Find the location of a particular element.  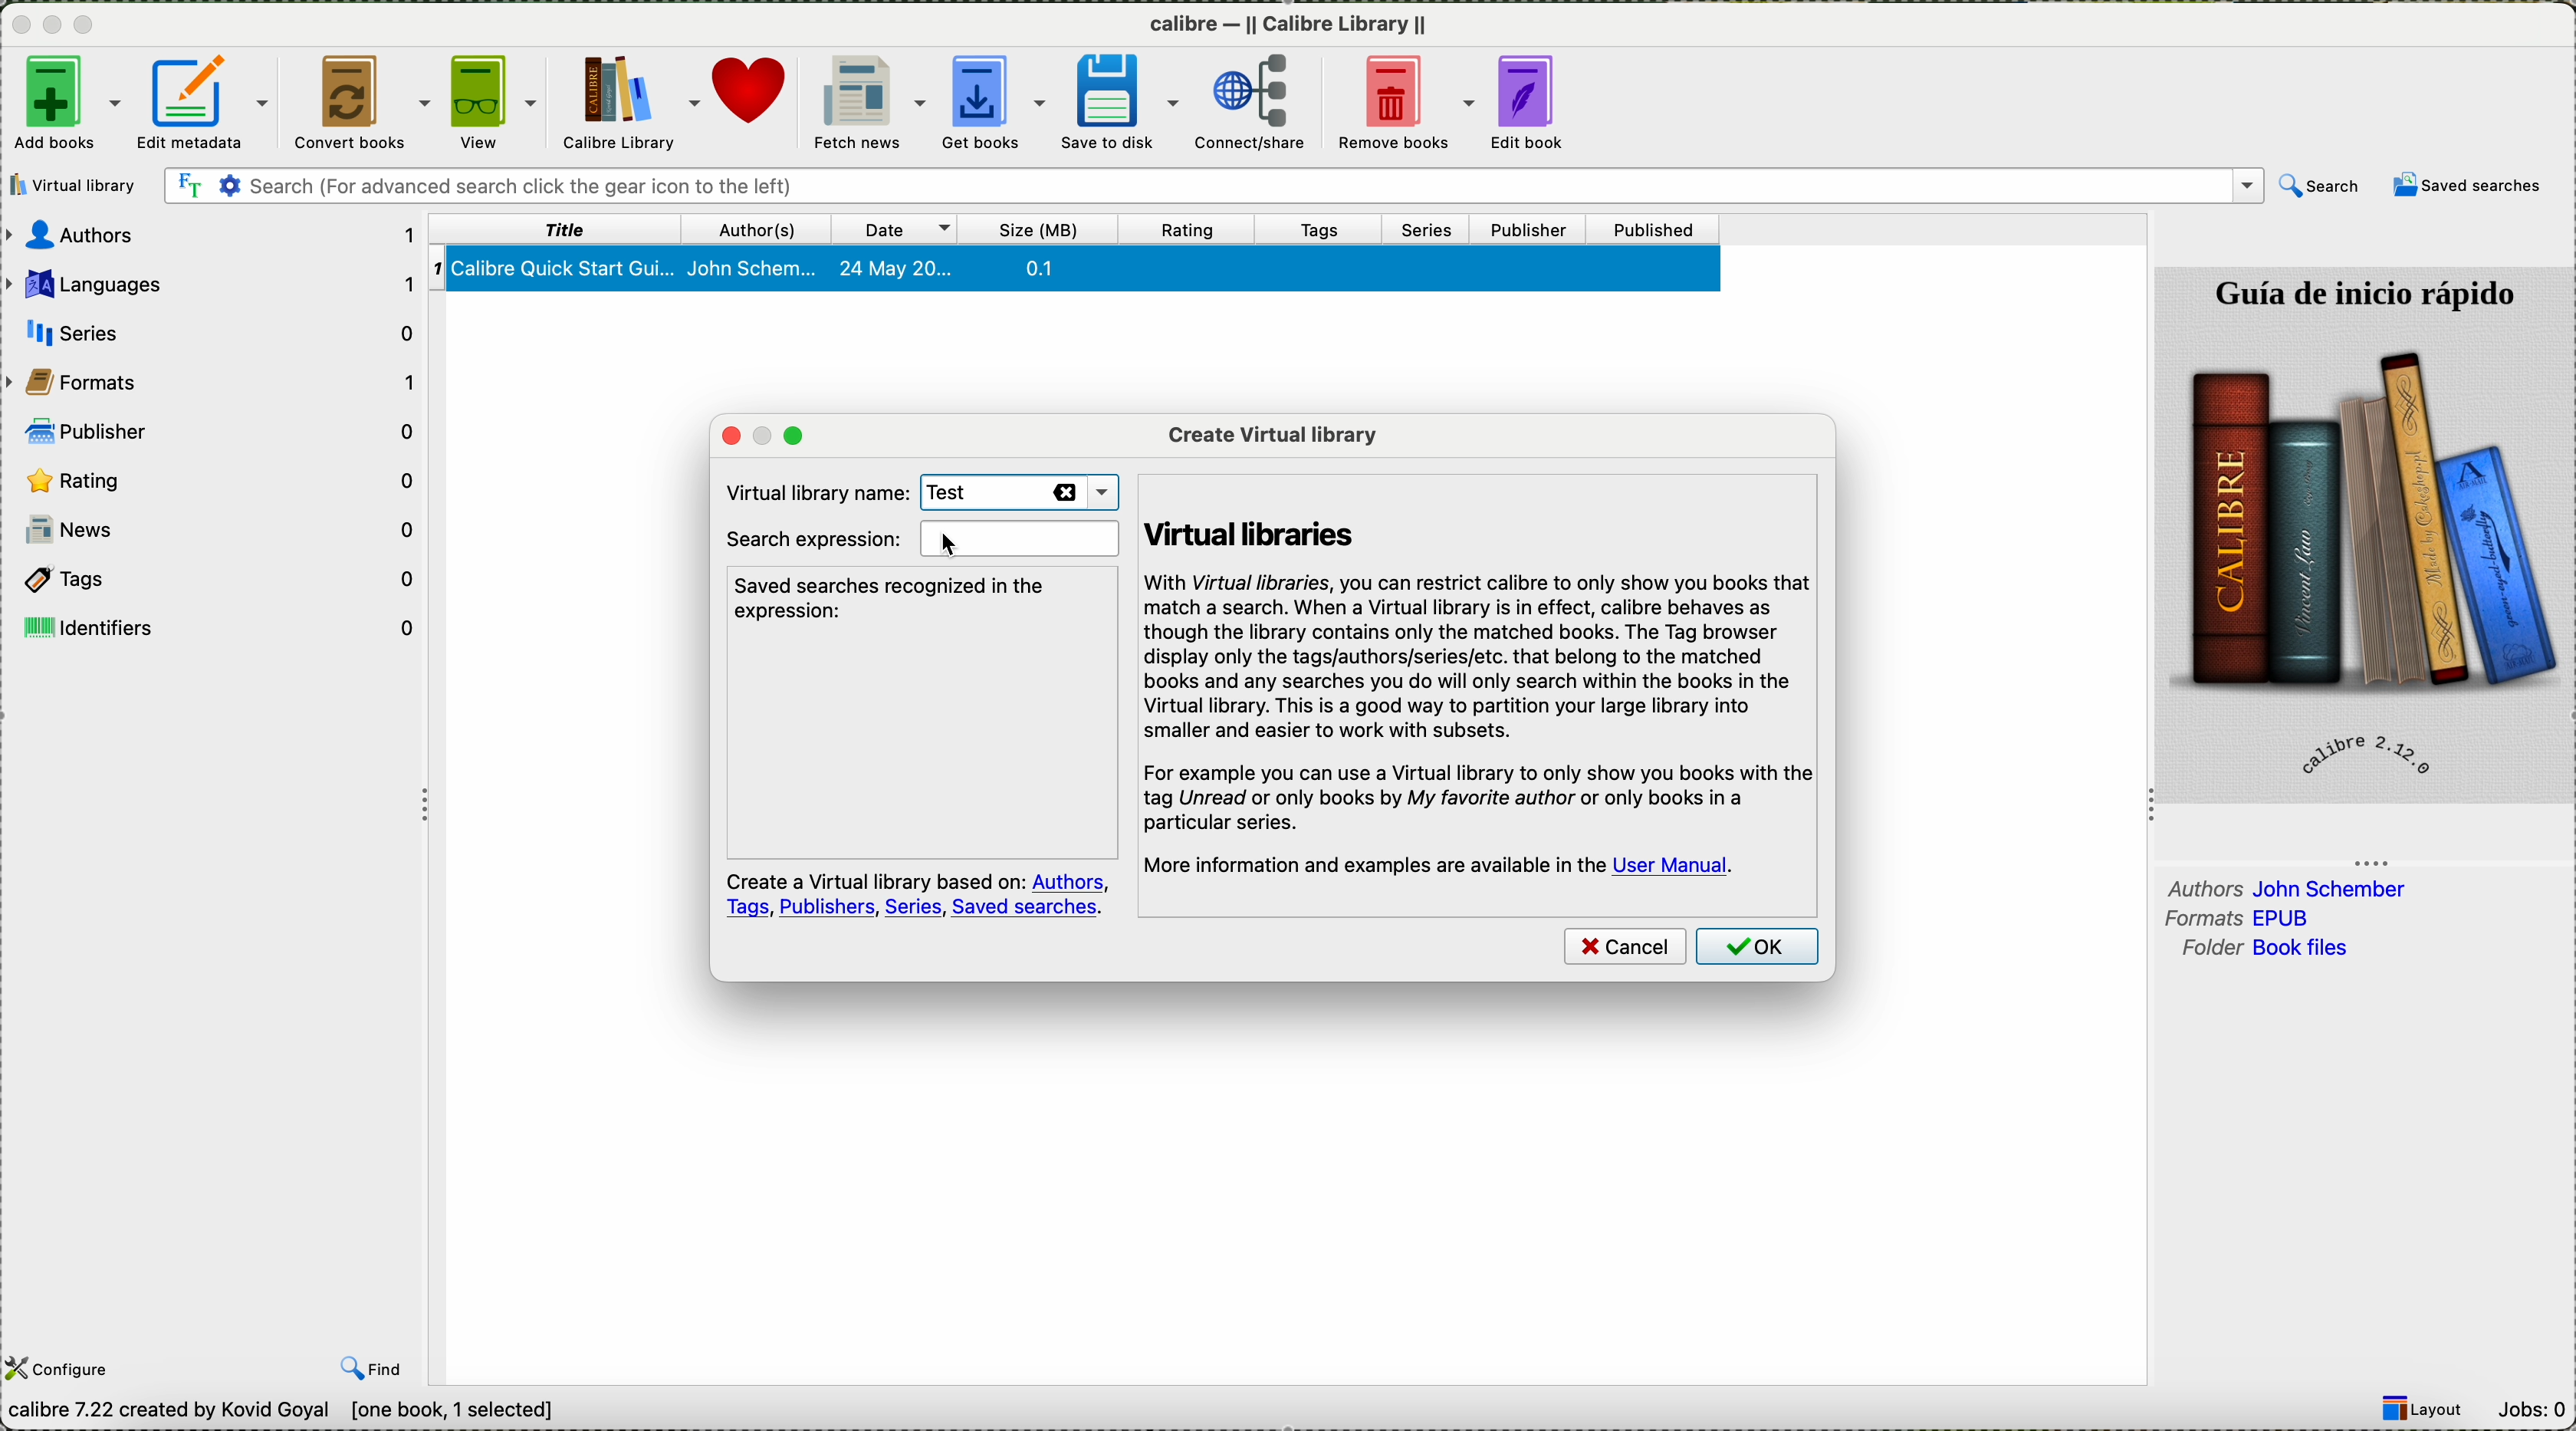

languages is located at coordinates (212, 284).